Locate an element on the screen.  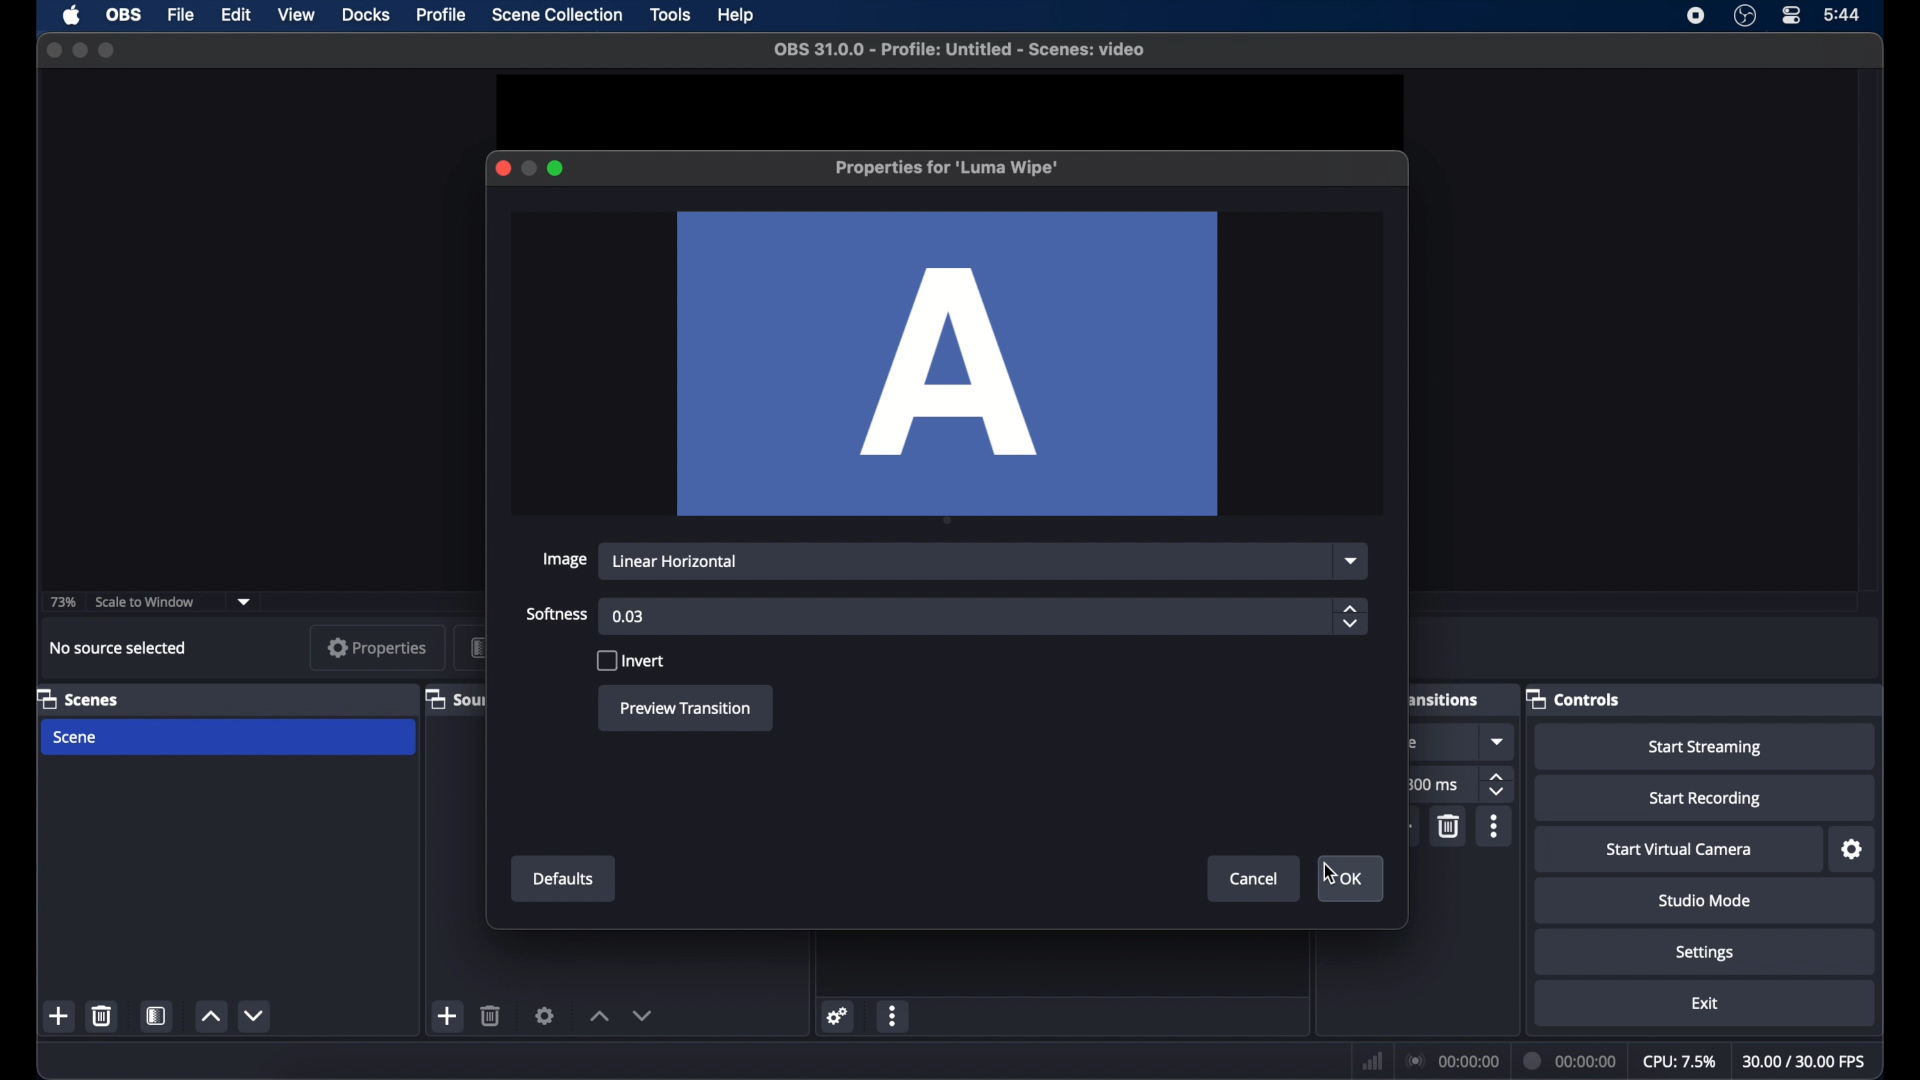
defaults is located at coordinates (565, 879).